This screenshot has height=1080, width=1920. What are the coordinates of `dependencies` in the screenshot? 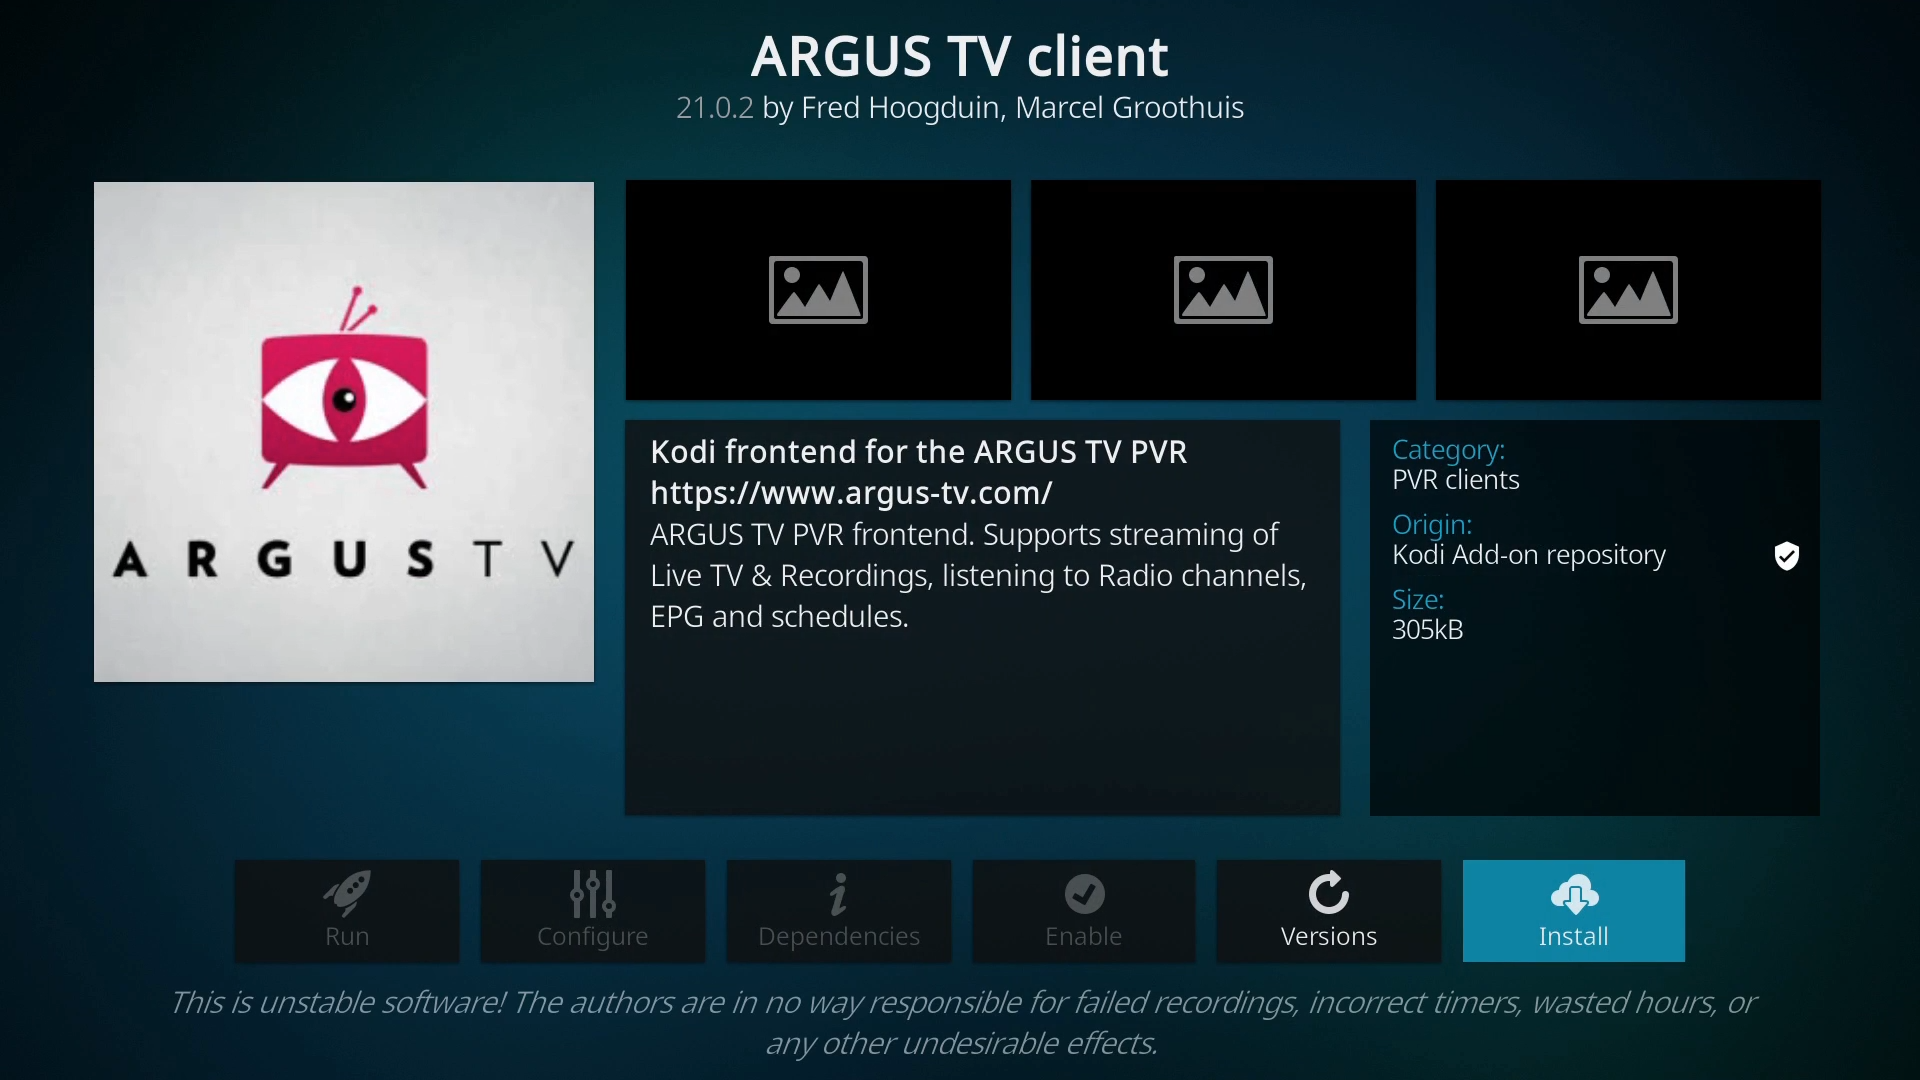 It's located at (835, 912).